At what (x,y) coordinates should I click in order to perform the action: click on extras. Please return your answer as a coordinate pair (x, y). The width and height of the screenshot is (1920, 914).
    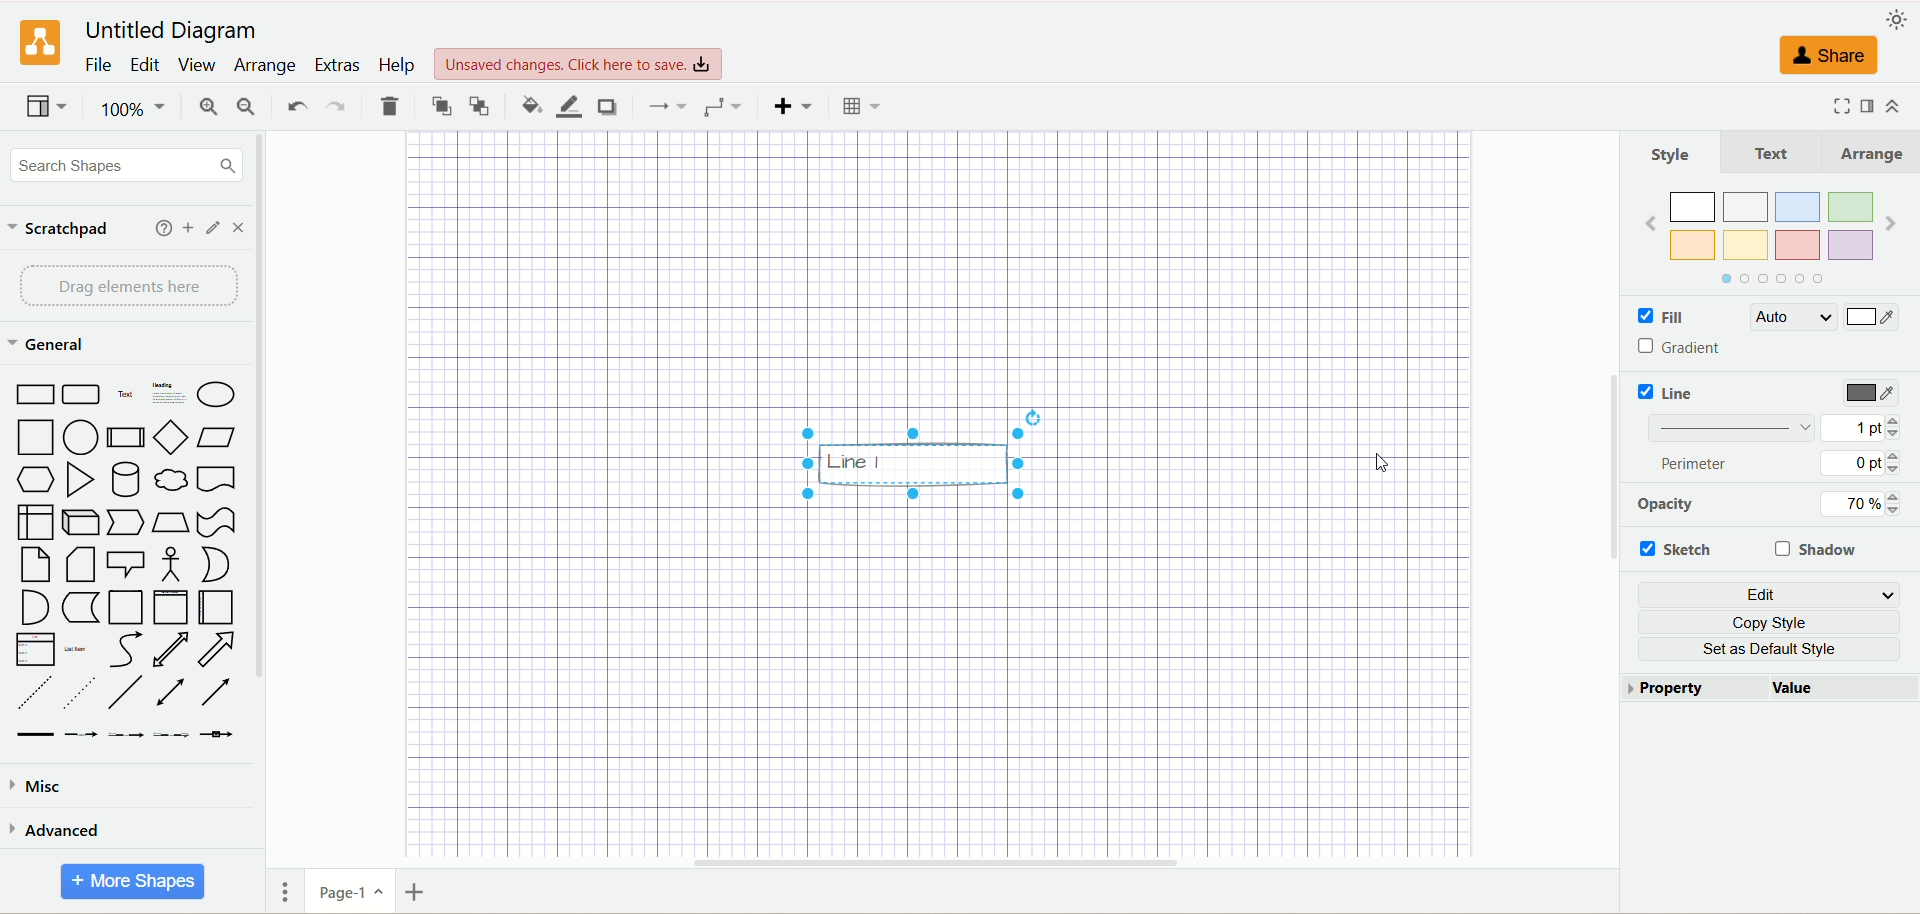
    Looking at the image, I should click on (337, 64).